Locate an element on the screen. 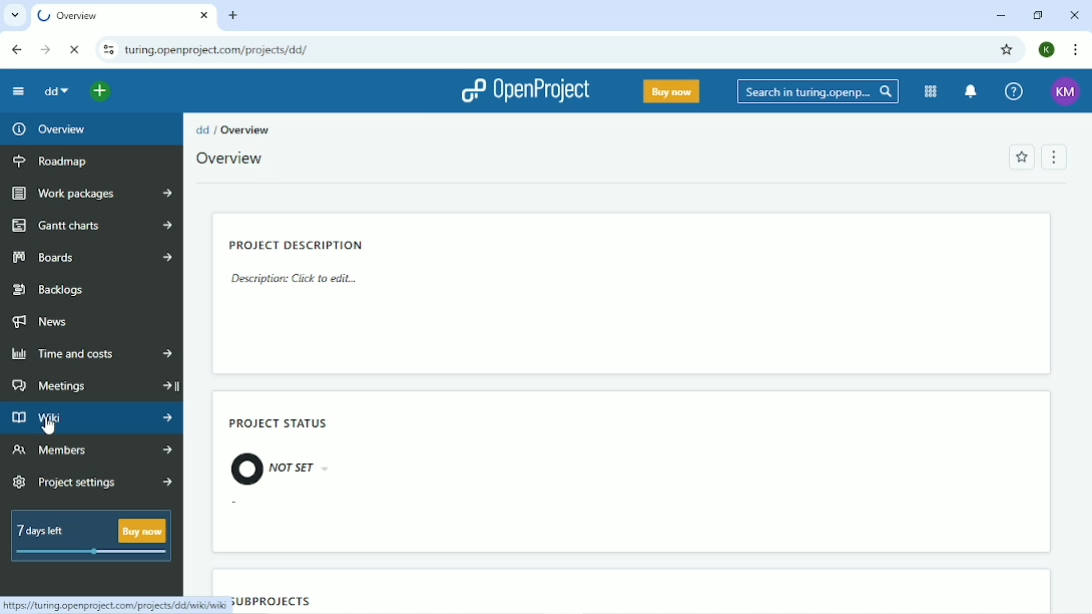  Reload this page is located at coordinates (76, 49).